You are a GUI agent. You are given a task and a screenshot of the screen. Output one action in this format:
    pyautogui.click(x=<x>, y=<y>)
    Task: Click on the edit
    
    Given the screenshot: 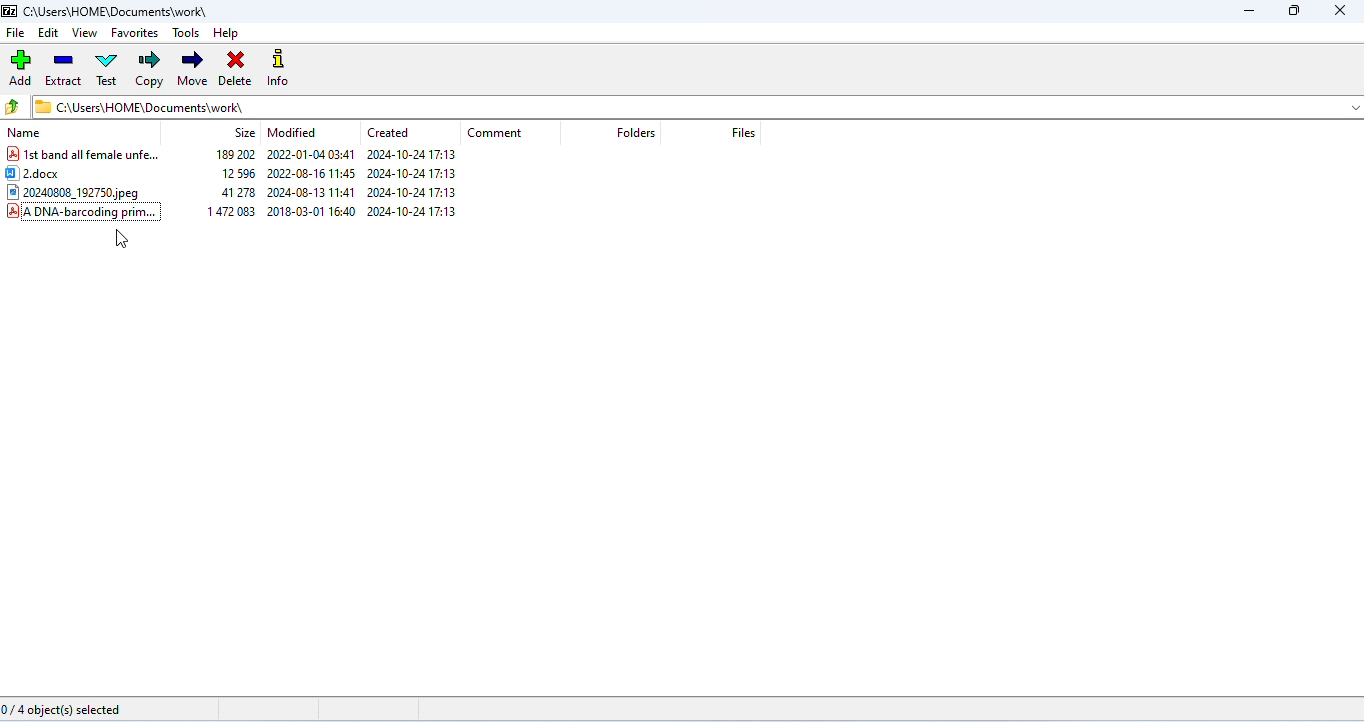 What is the action you would take?
    pyautogui.click(x=49, y=33)
    